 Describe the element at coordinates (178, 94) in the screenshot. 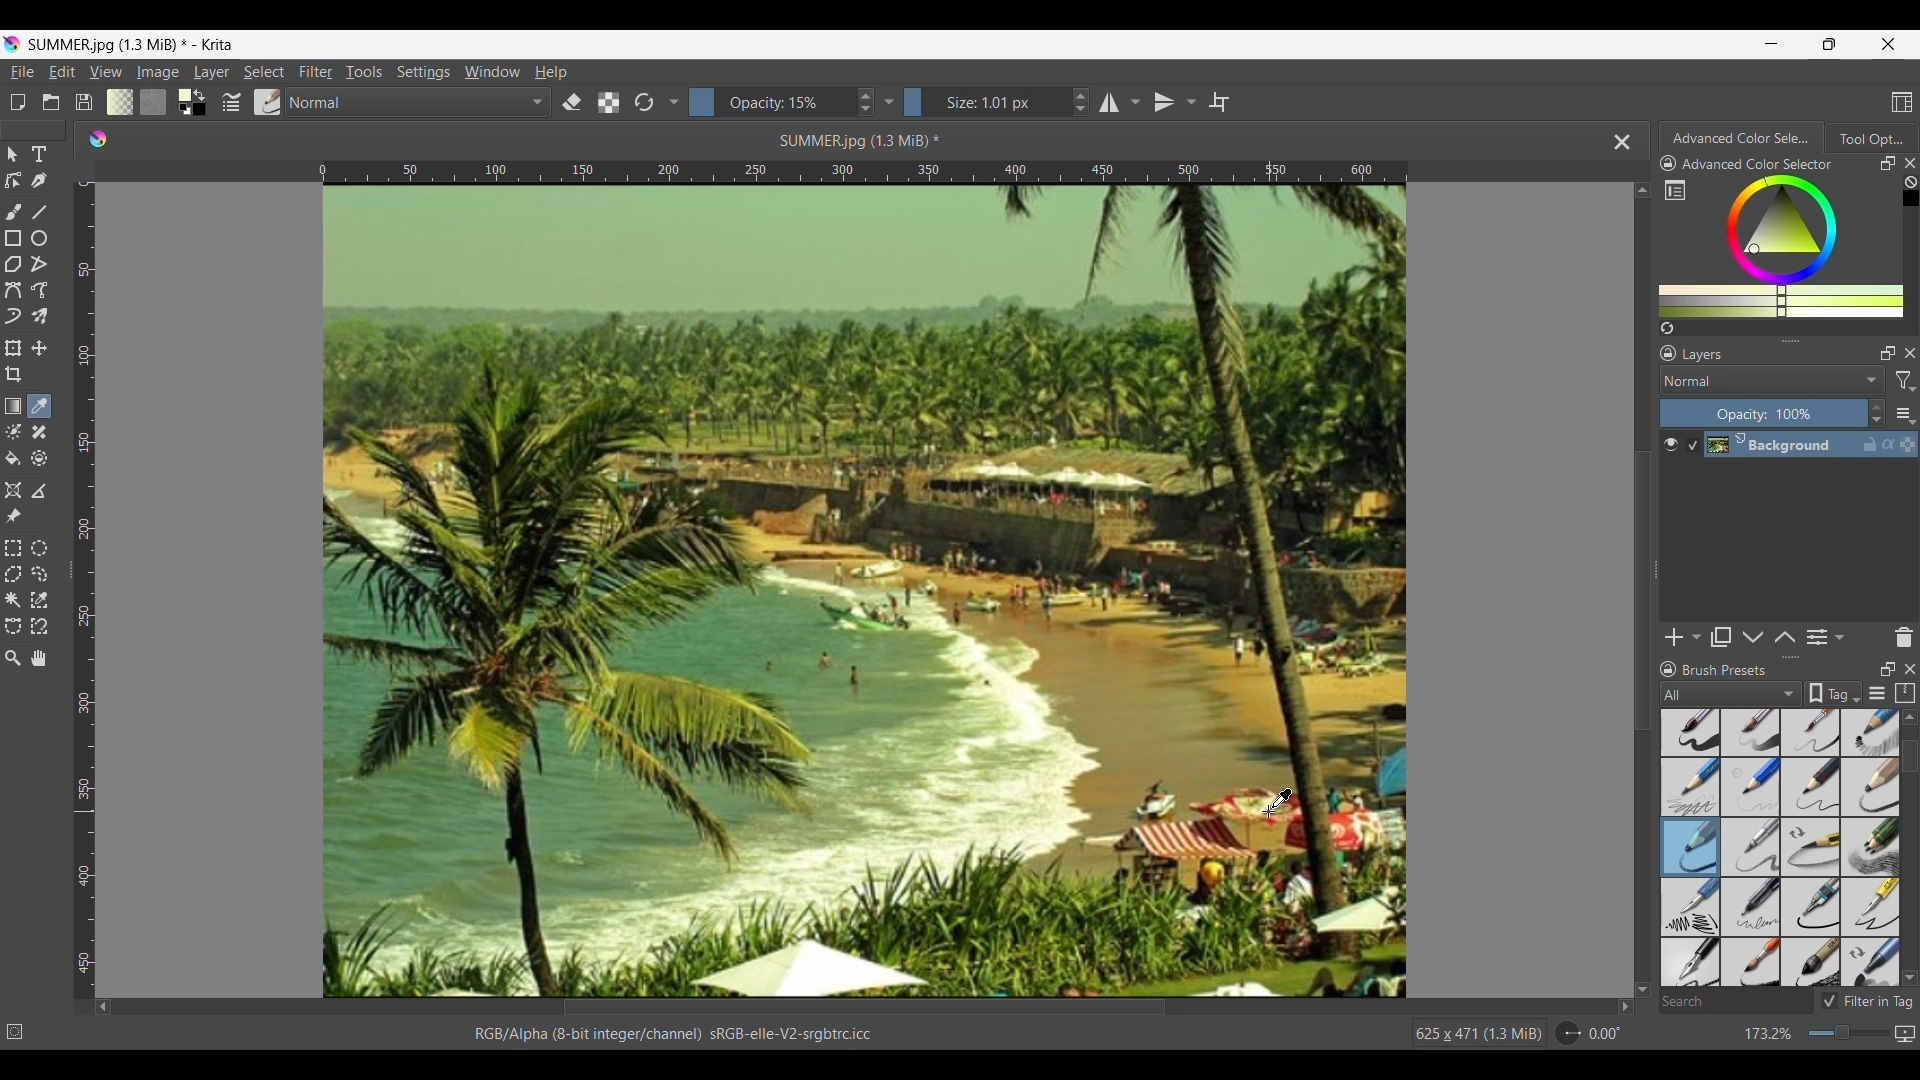

I see `Foreground color` at that location.